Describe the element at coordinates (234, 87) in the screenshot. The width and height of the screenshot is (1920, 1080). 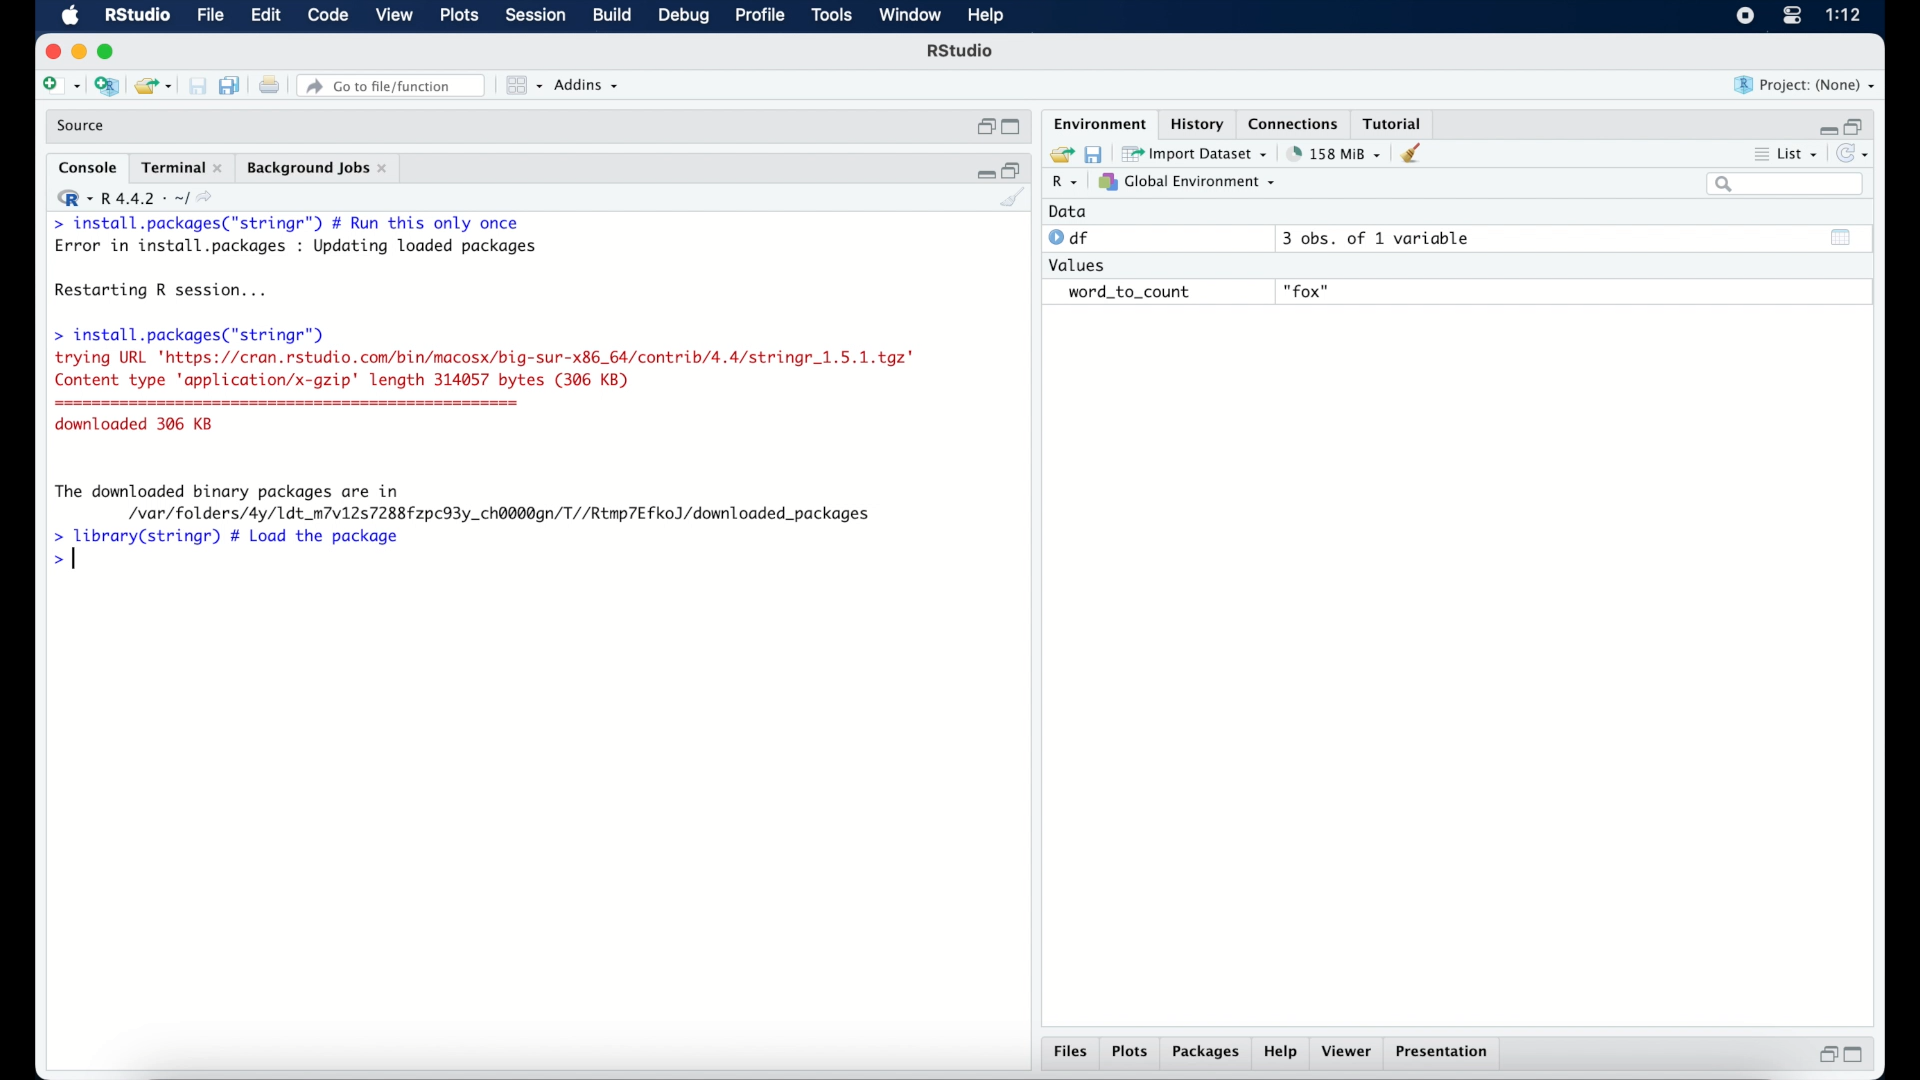
I see `save all document` at that location.